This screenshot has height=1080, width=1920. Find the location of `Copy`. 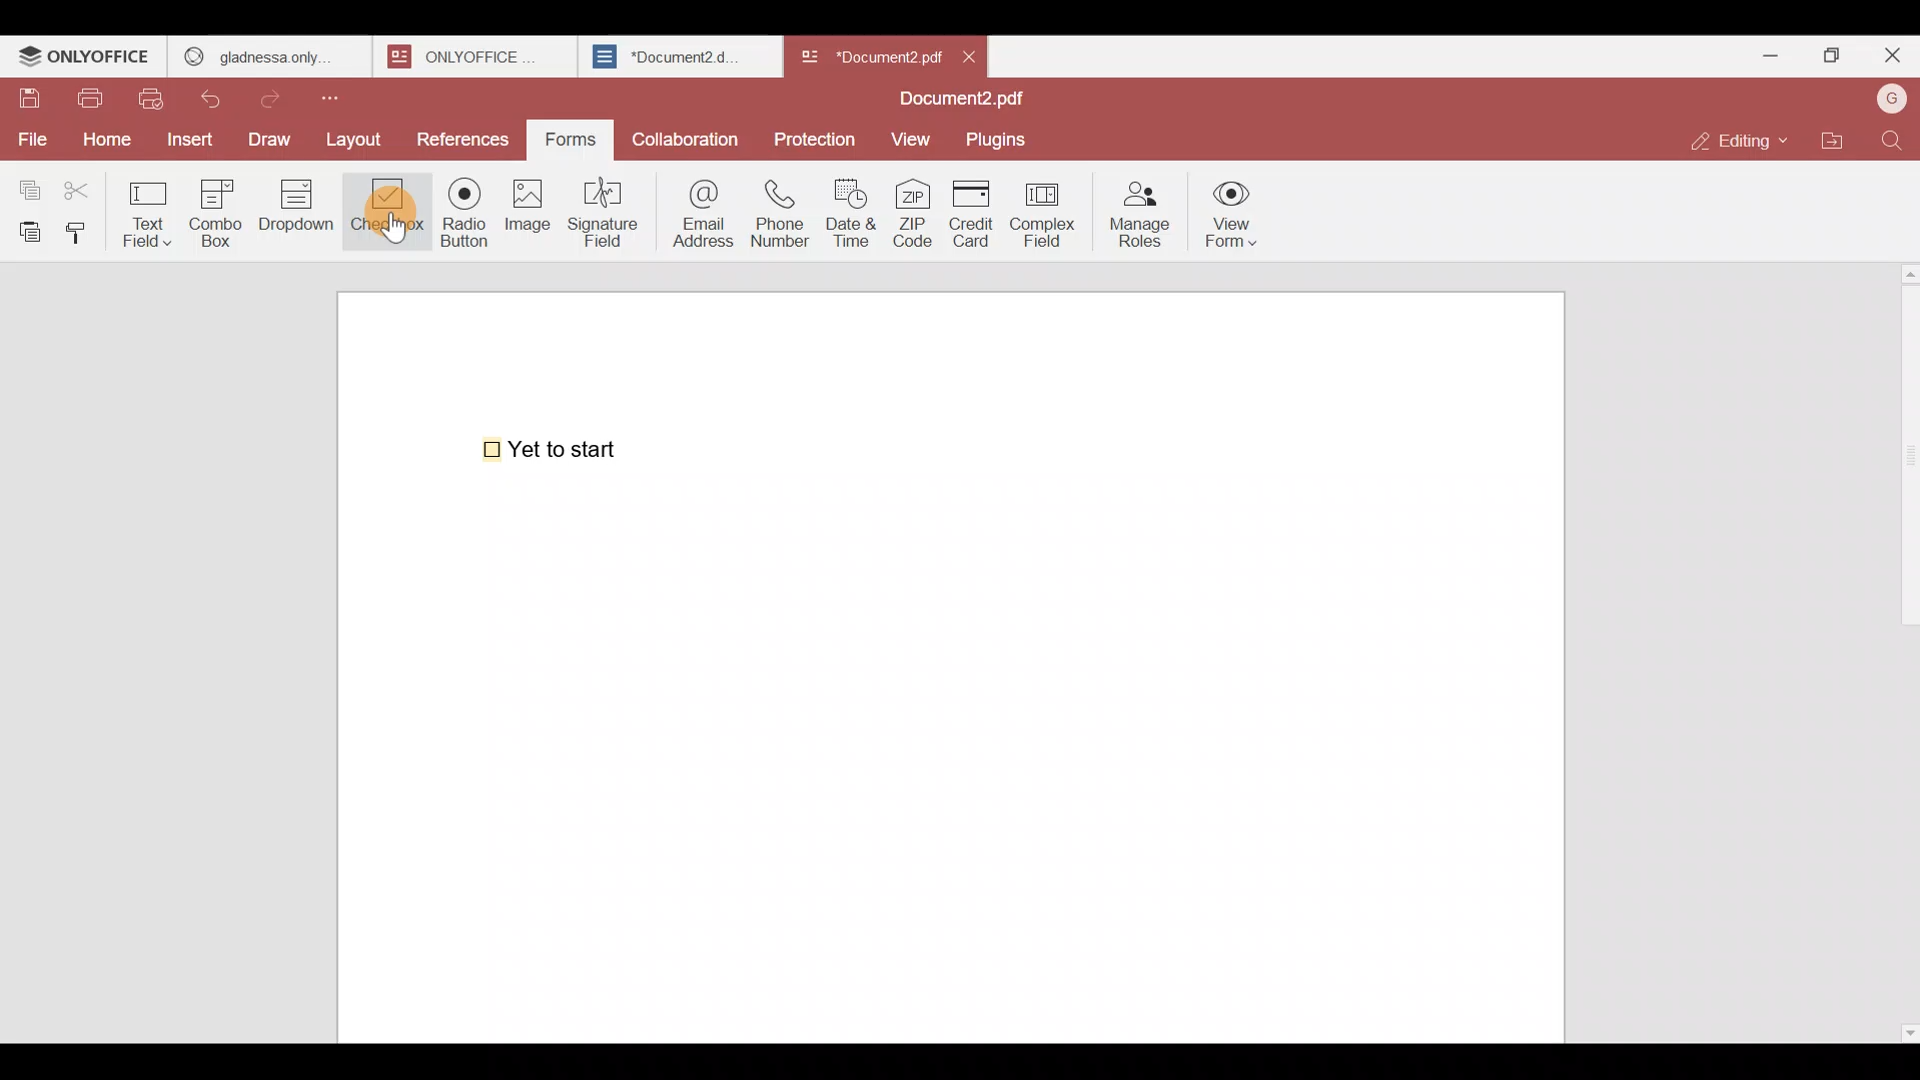

Copy is located at coordinates (26, 185).